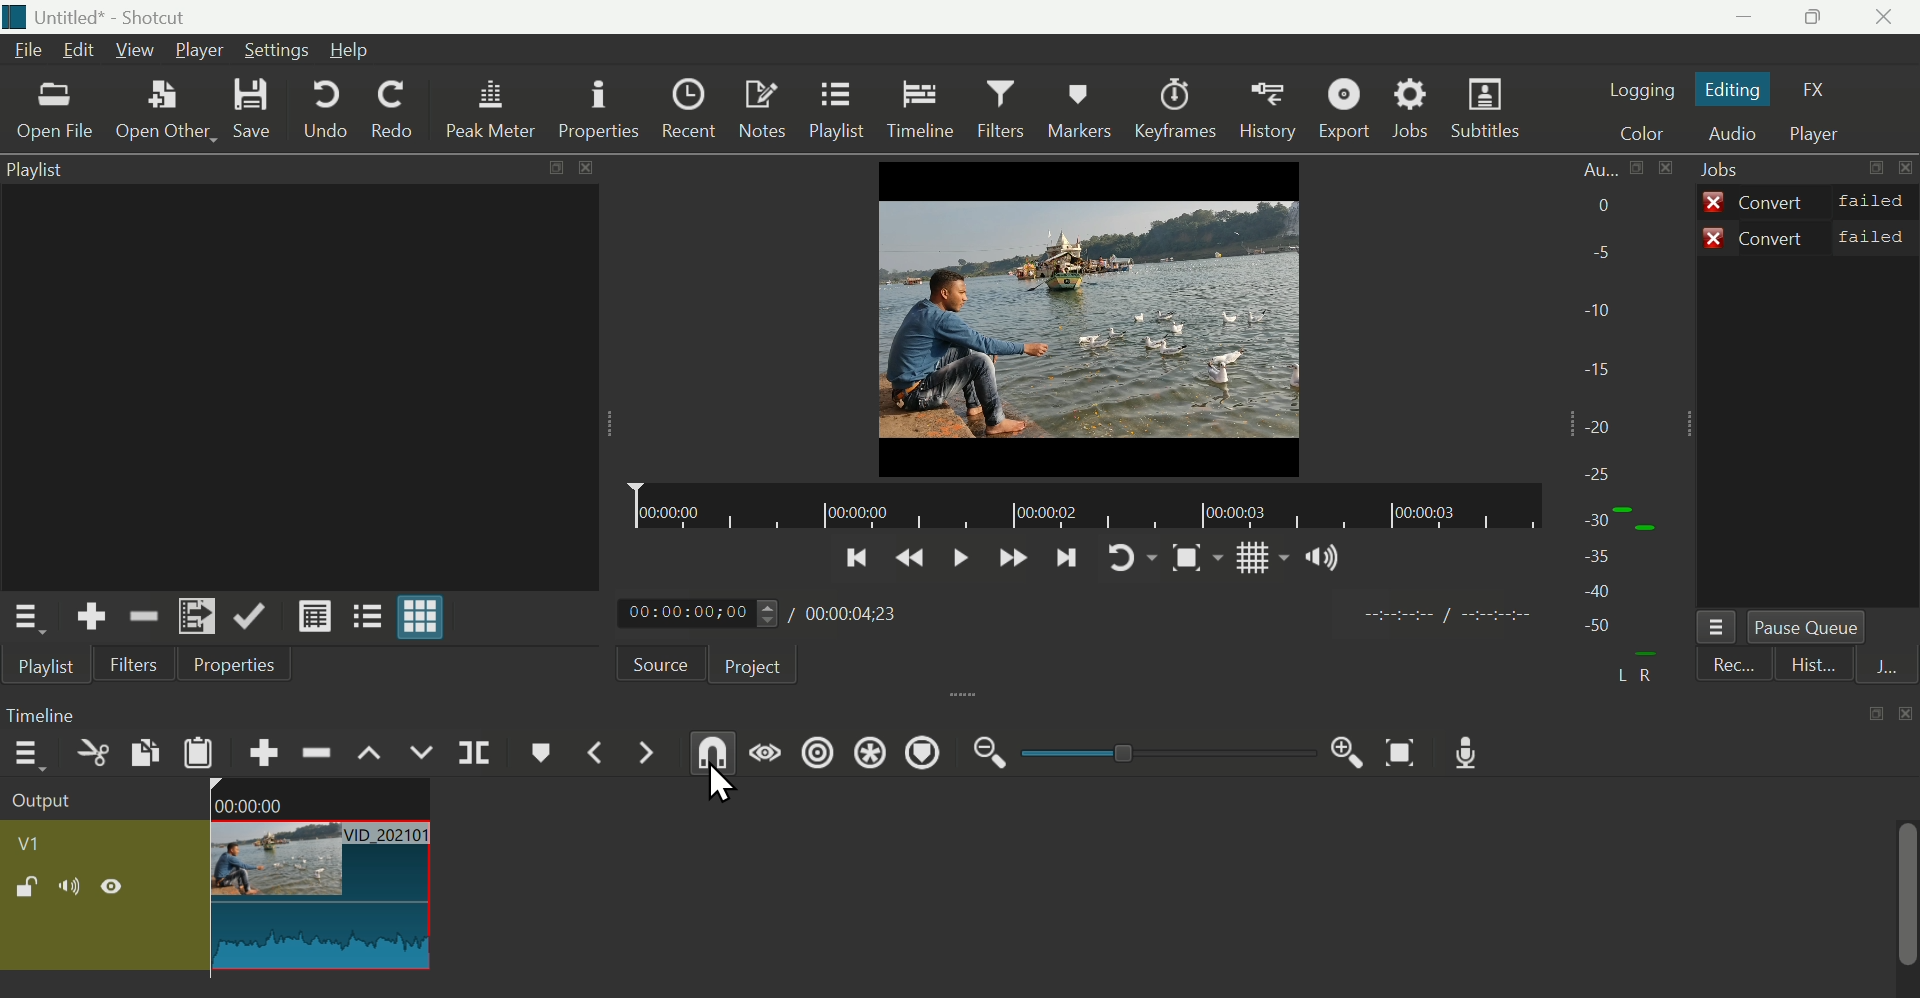  I want to click on , so click(1399, 755).